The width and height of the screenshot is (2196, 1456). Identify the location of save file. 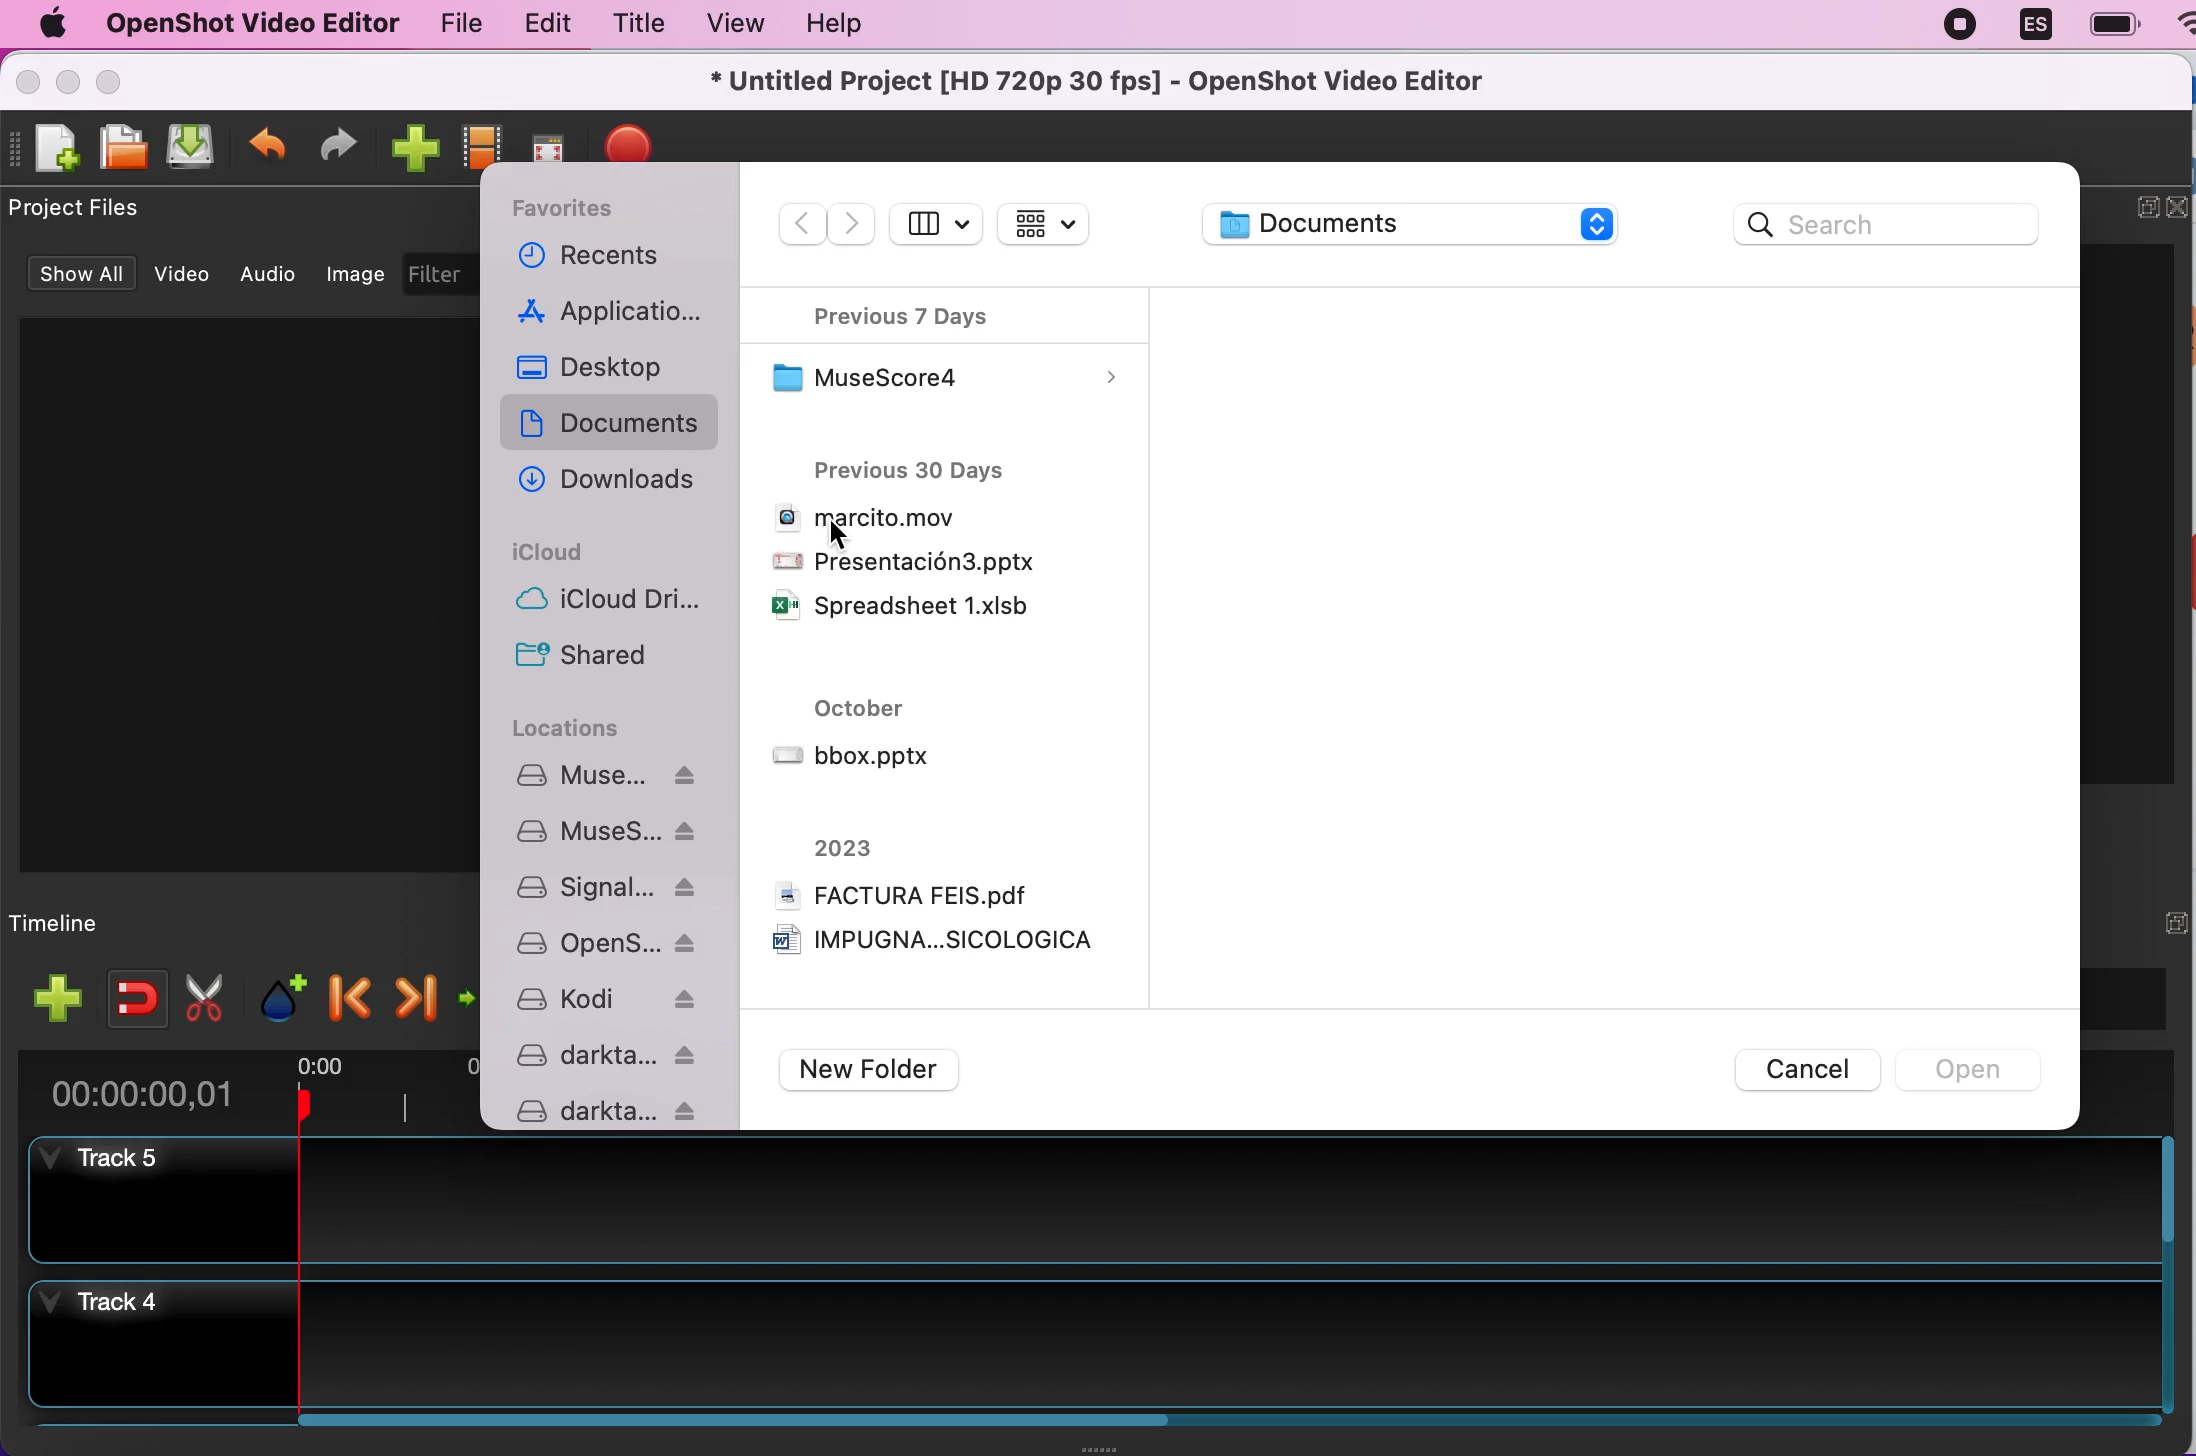
(195, 150).